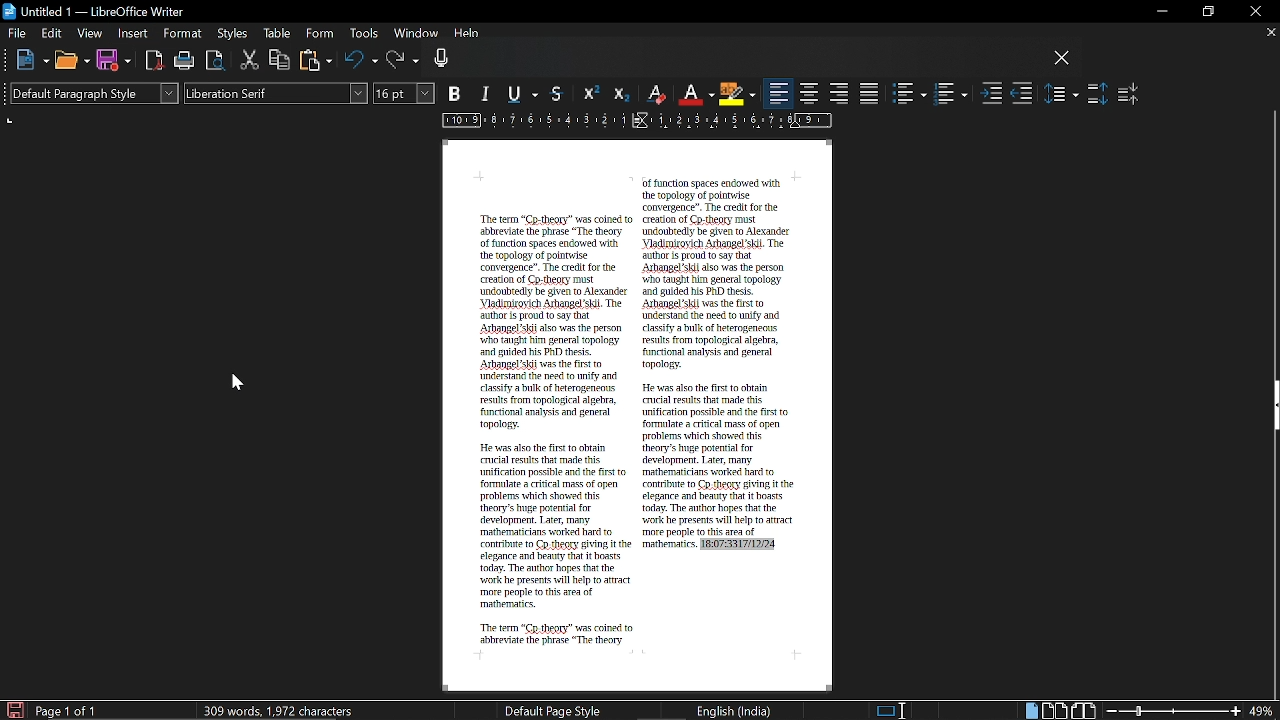 The height and width of the screenshot is (720, 1280). What do you see at coordinates (146, 46) in the screenshot?
I see `Cursor` at bounding box center [146, 46].